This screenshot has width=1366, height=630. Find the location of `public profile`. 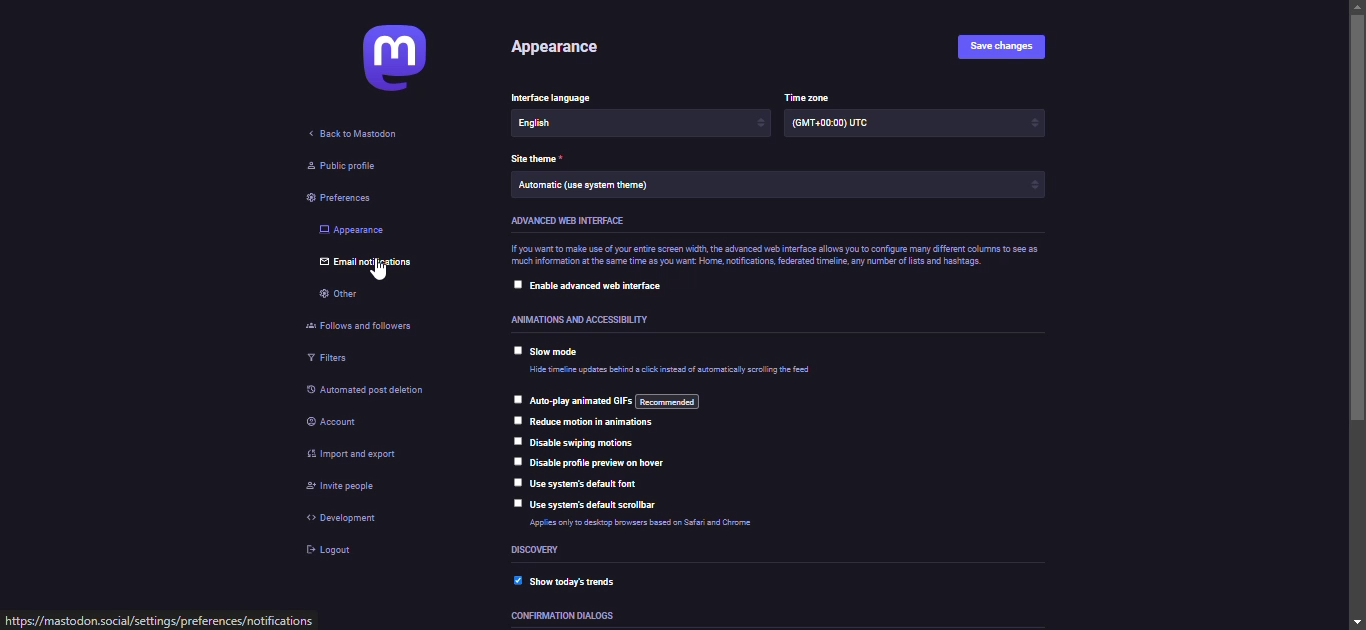

public profile is located at coordinates (338, 166).